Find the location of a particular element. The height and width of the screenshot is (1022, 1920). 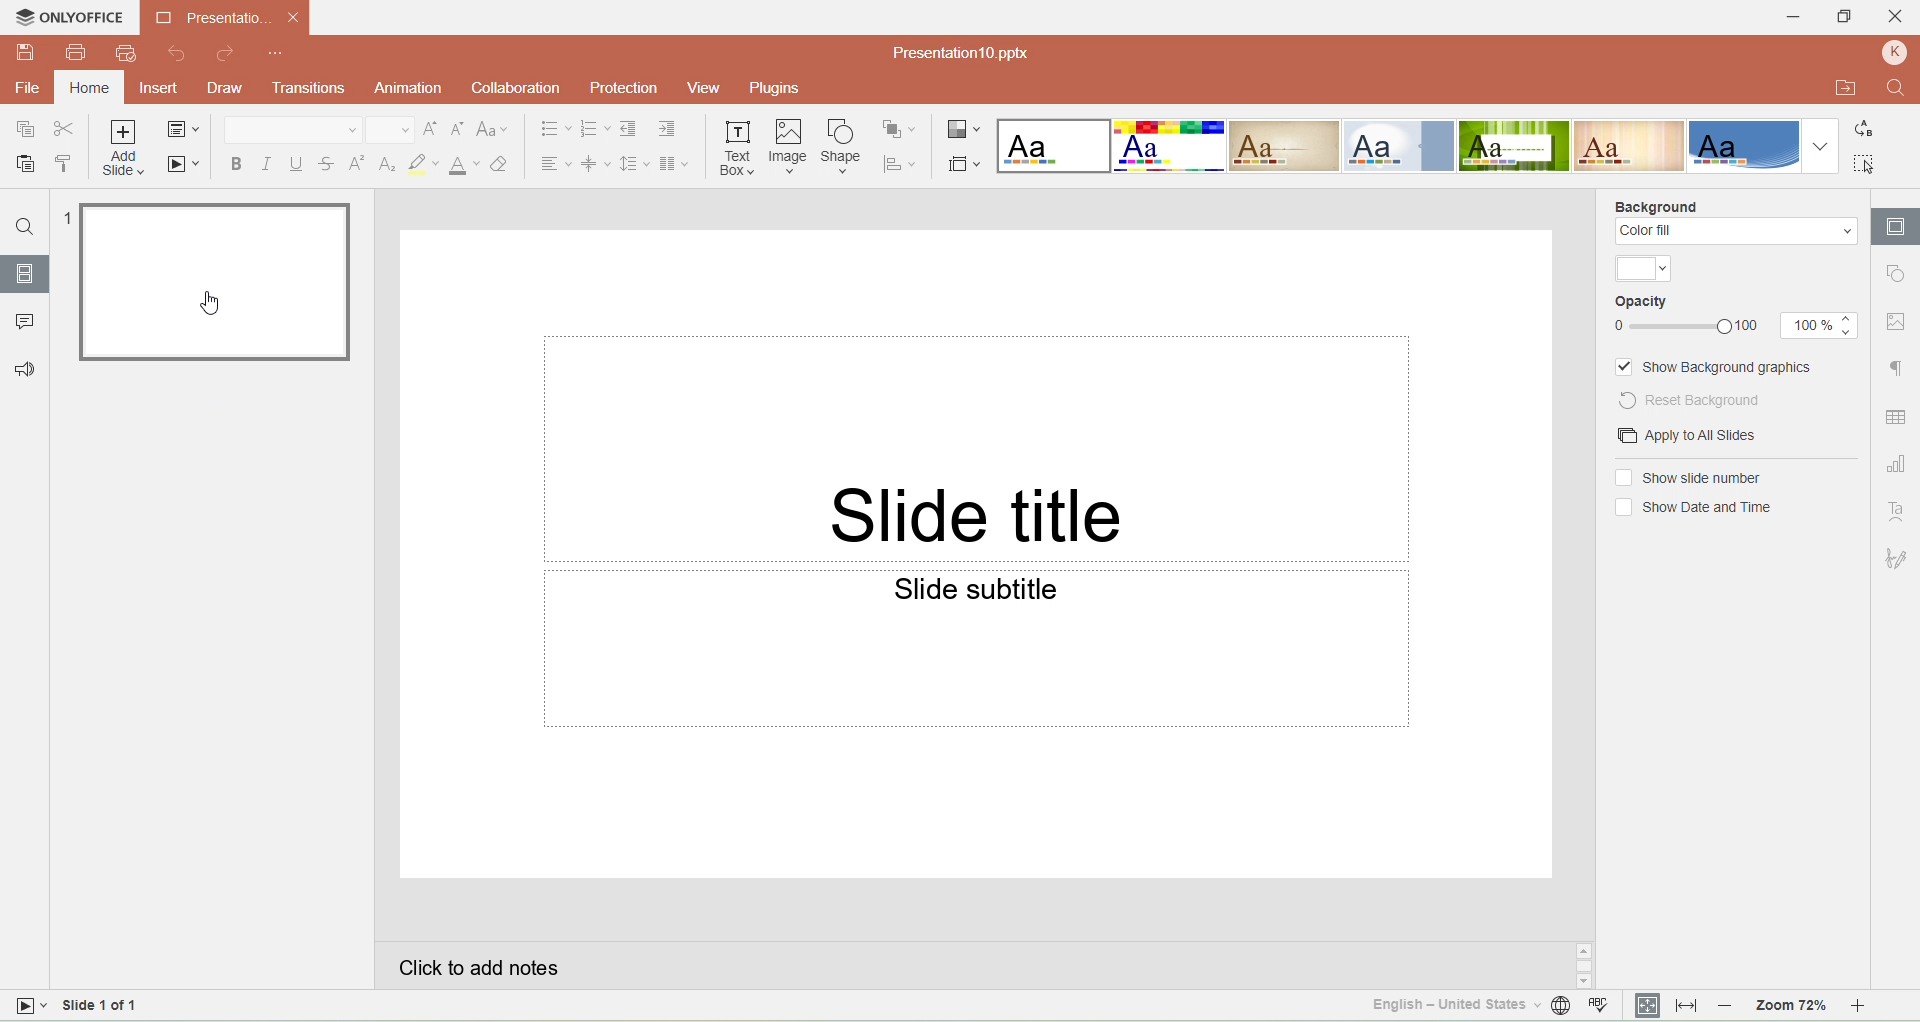

Transitions is located at coordinates (313, 89).